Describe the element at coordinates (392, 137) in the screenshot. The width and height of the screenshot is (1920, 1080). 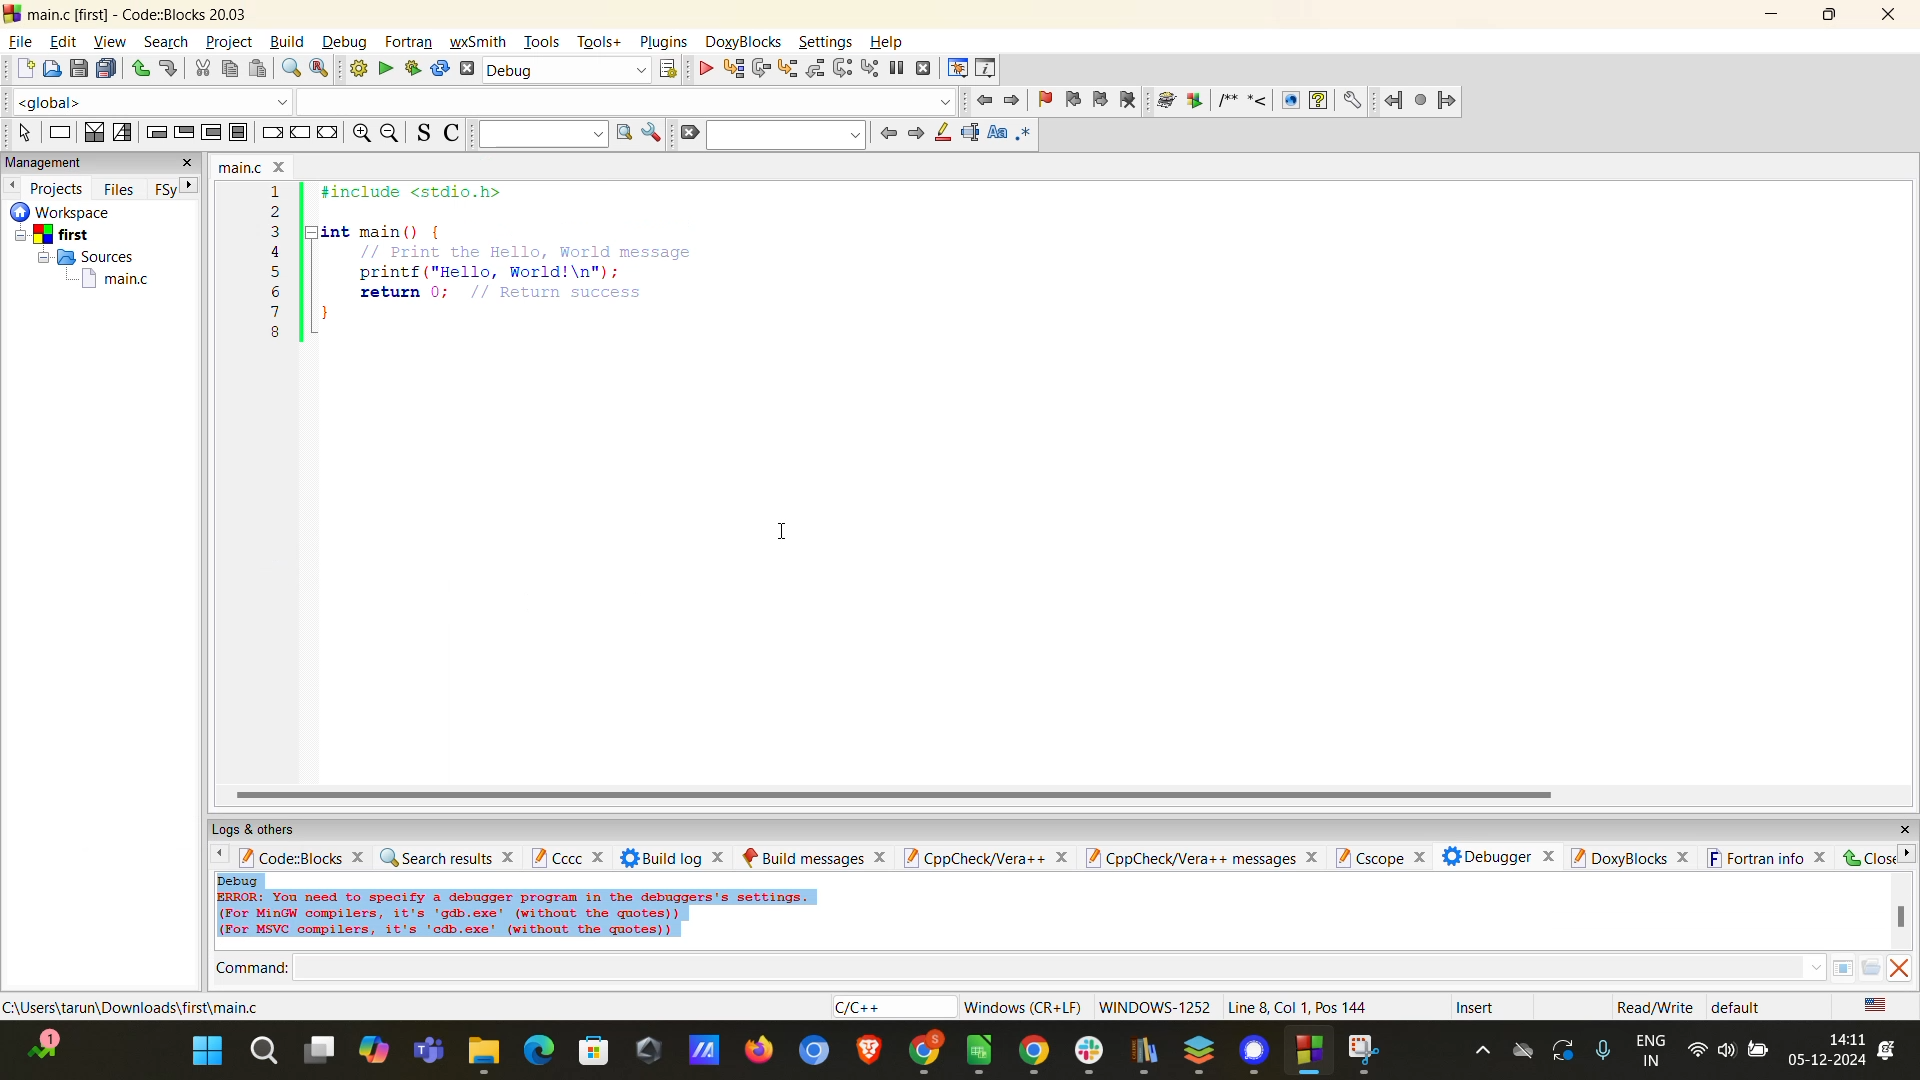
I see `zoom out` at that location.